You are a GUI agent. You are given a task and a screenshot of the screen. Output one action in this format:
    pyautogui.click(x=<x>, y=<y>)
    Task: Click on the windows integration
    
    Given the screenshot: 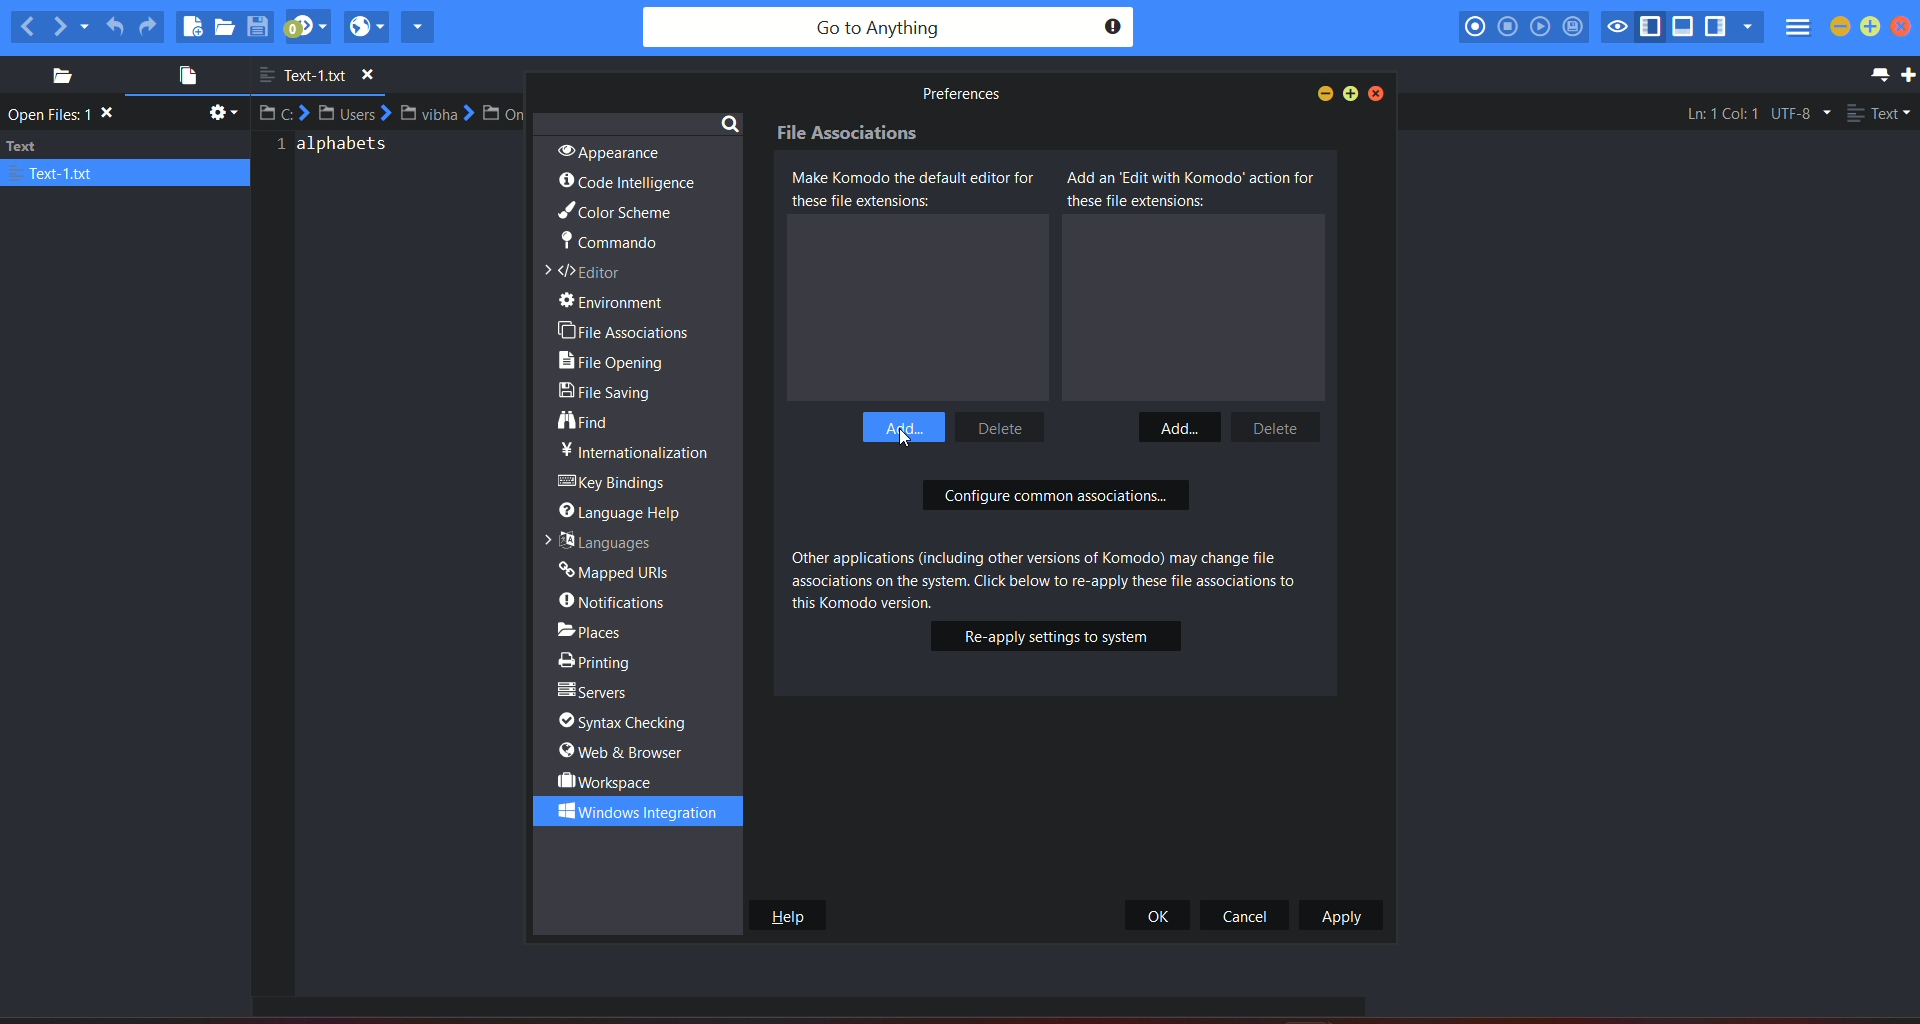 What is the action you would take?
    pyautogui.click(x=629, y=811)
    